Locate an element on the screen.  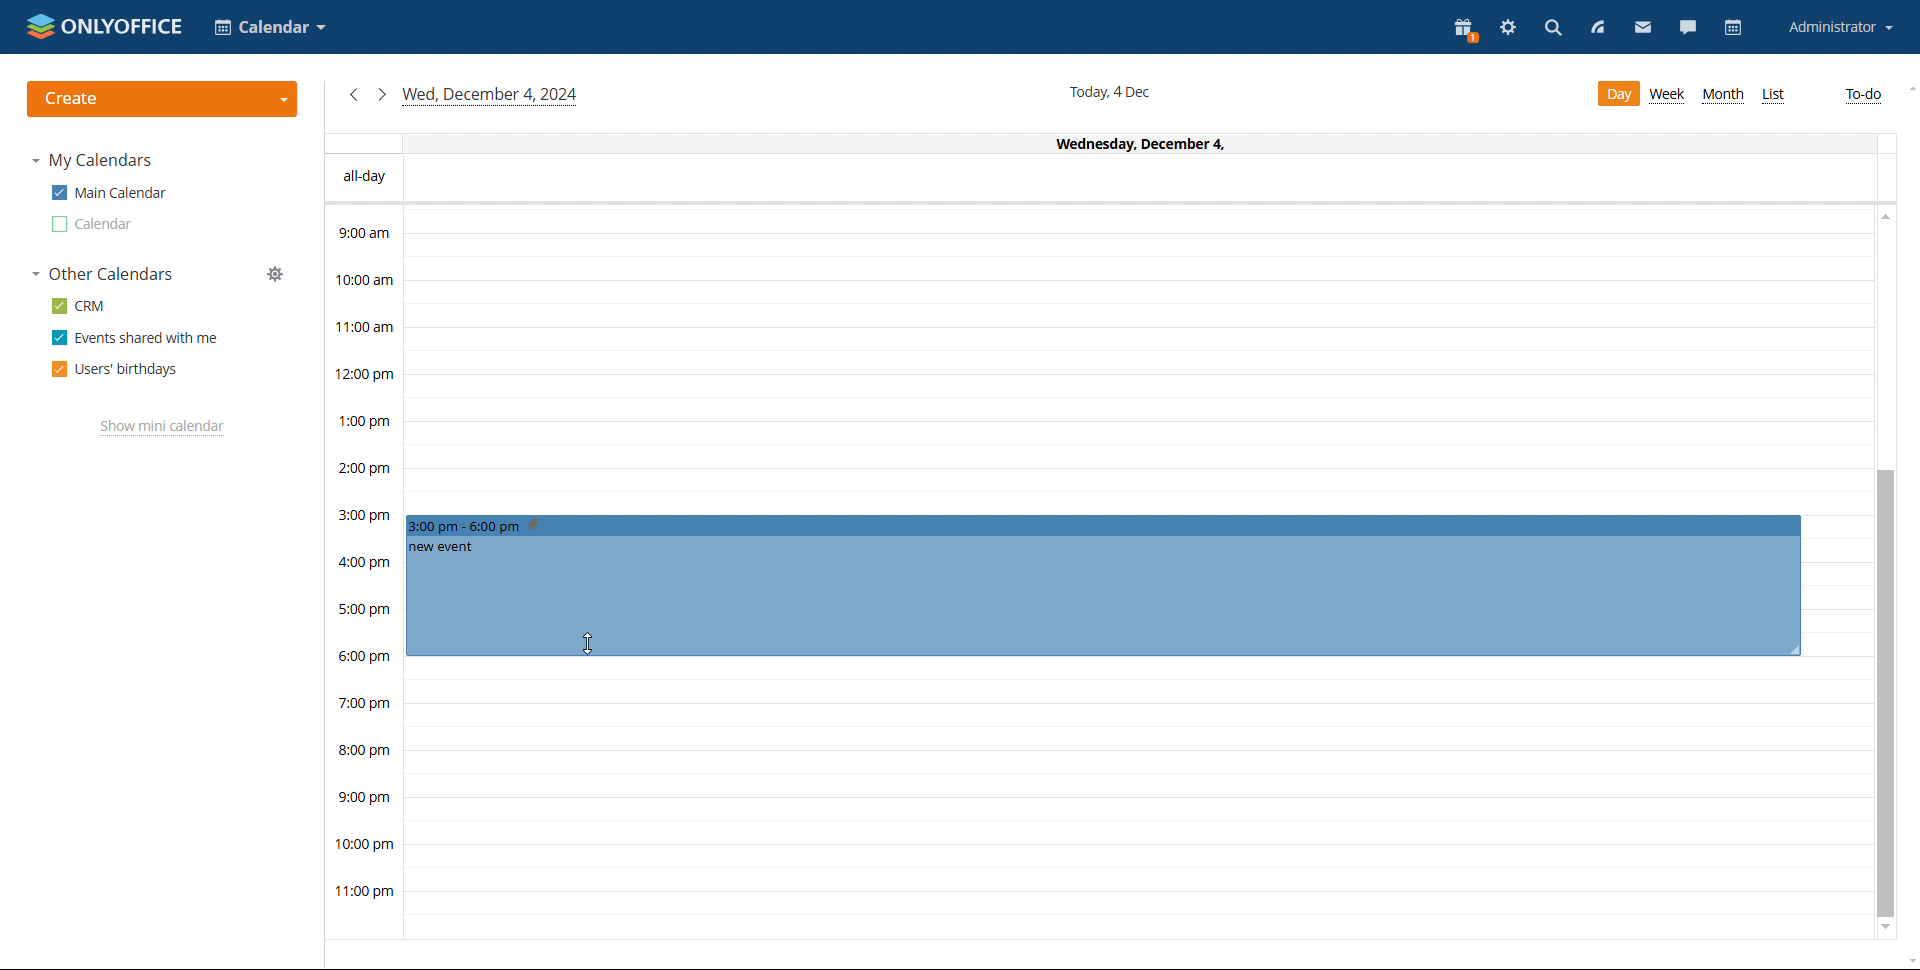
settings is located at coordinates (1508, 30).